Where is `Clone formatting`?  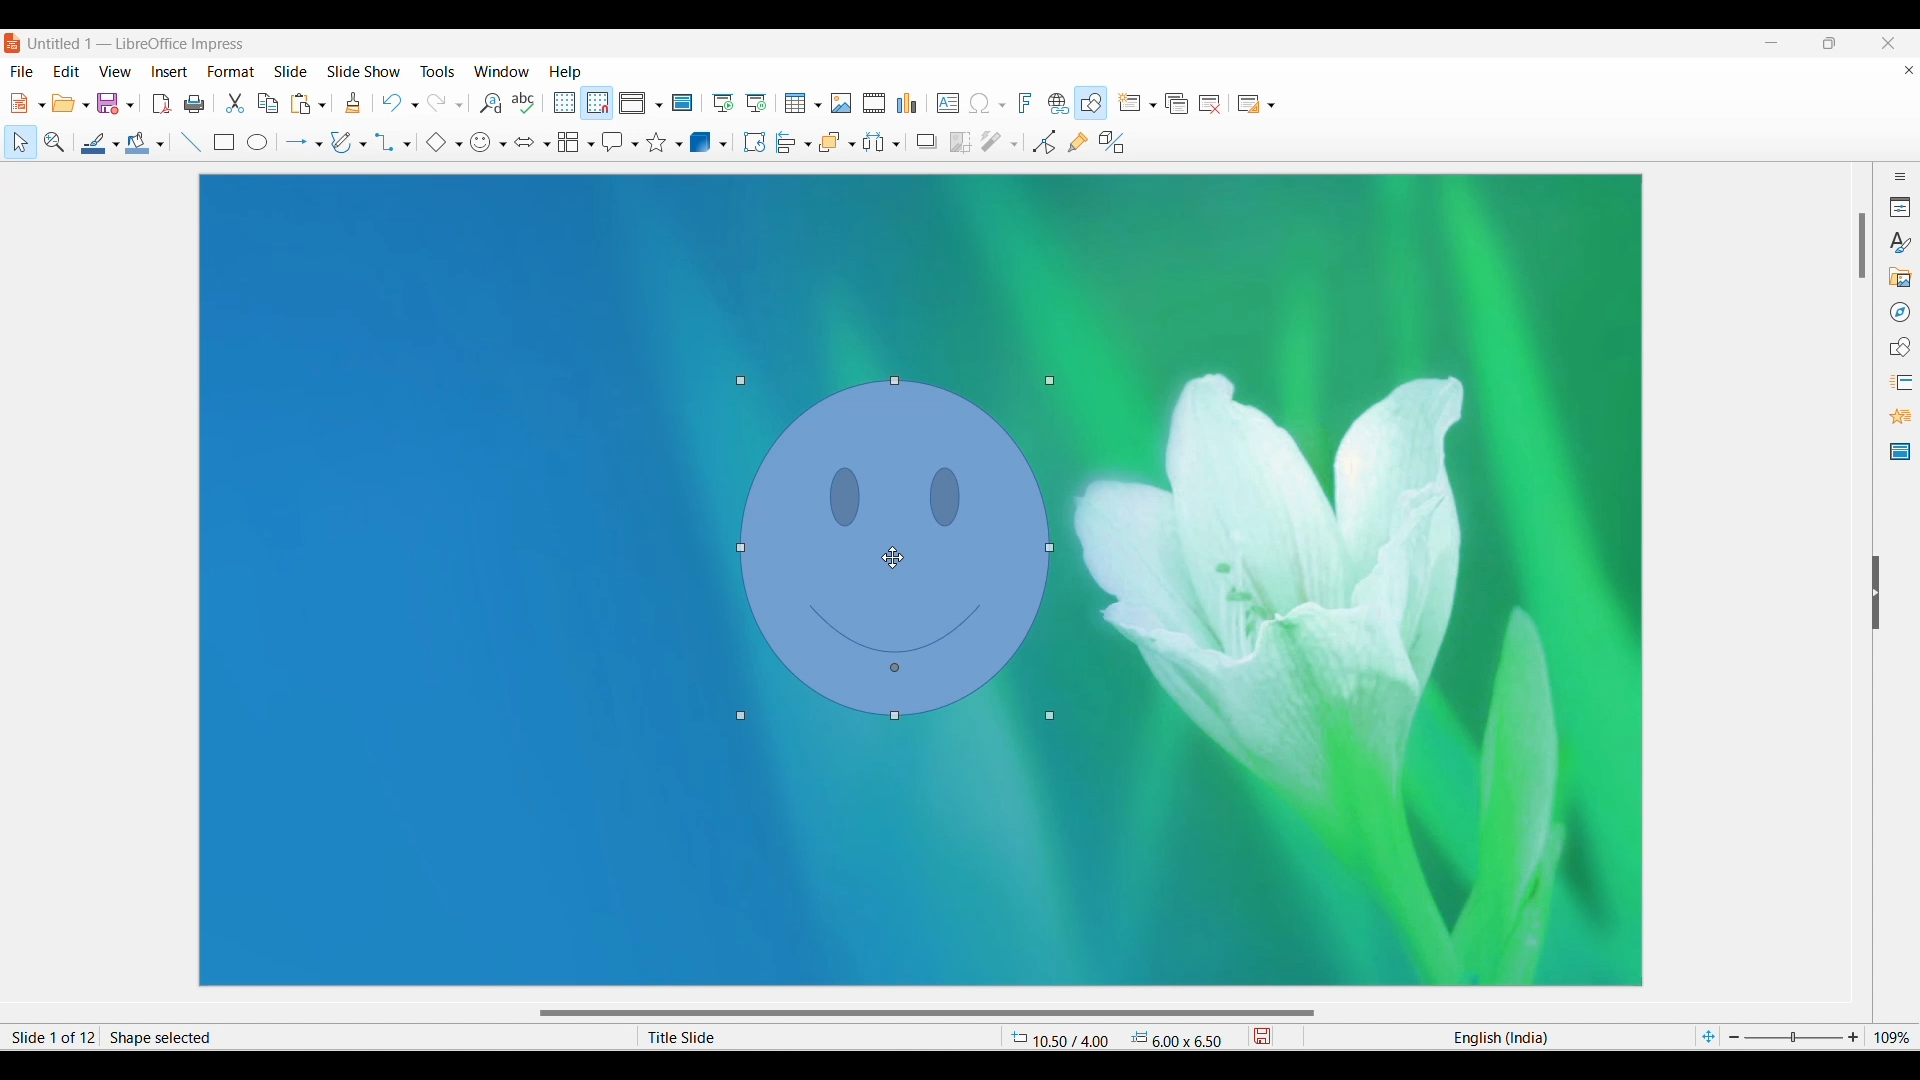
Clone formatting is located at coordinates (353, 102).